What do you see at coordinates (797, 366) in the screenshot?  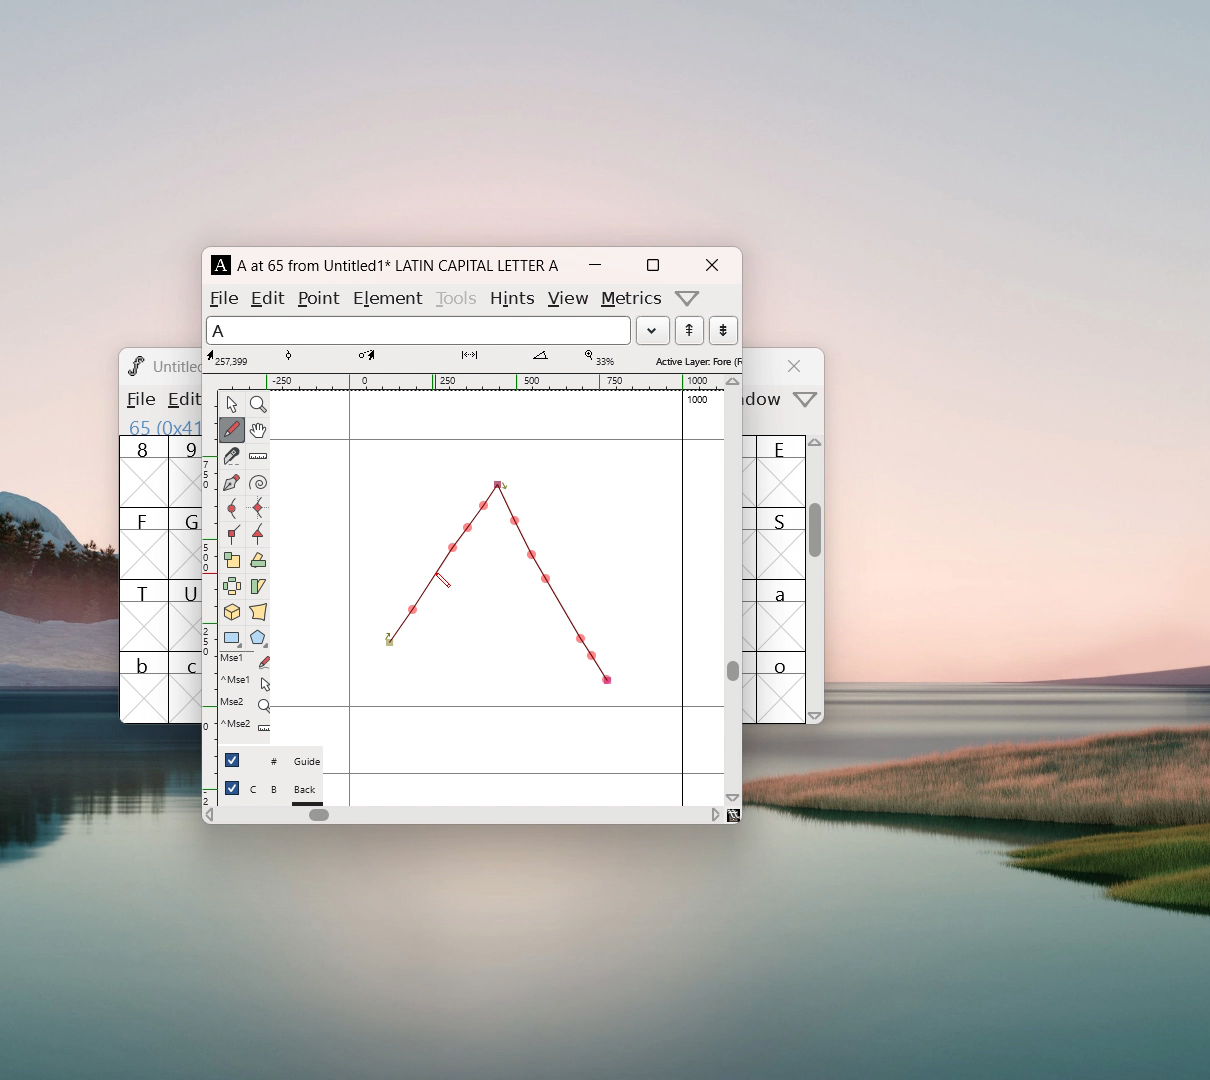 I see `close` at bounding box center [797, 366].